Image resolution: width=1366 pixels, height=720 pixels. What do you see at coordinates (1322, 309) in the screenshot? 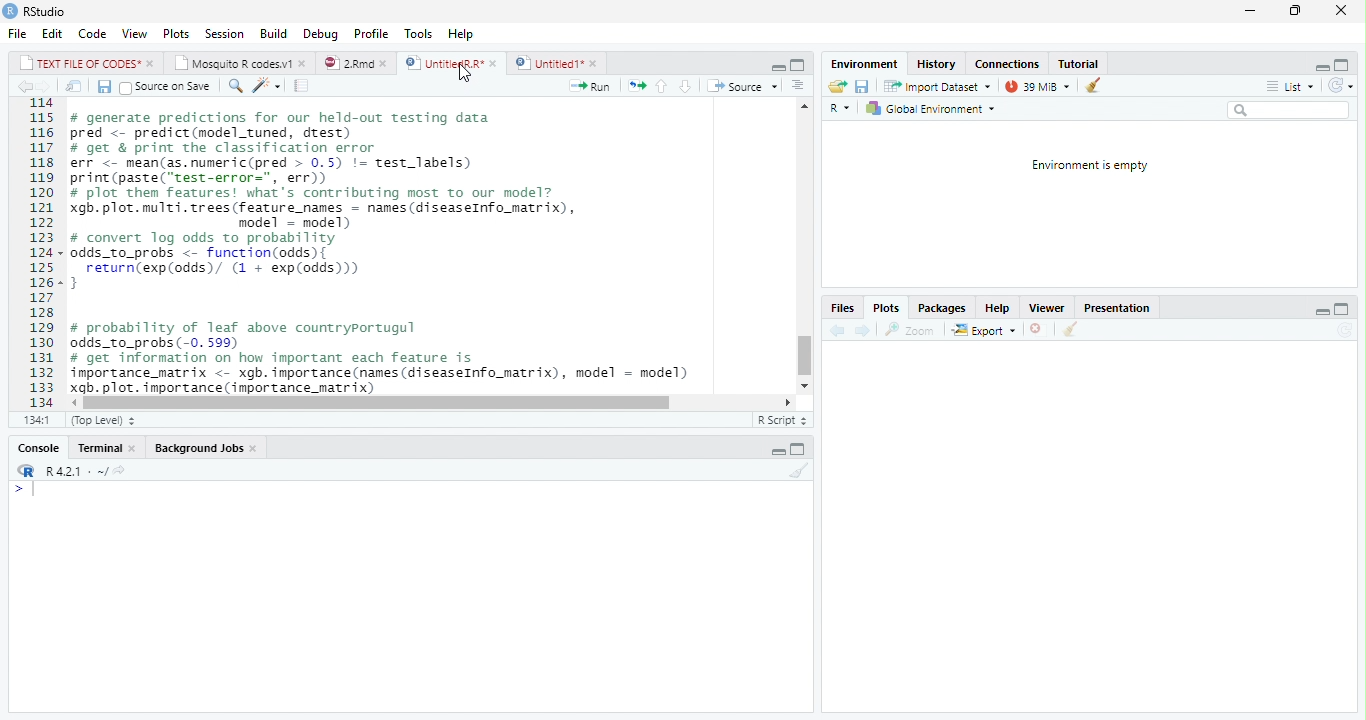
I see `Minimize` at bounding box center [1322, 309].